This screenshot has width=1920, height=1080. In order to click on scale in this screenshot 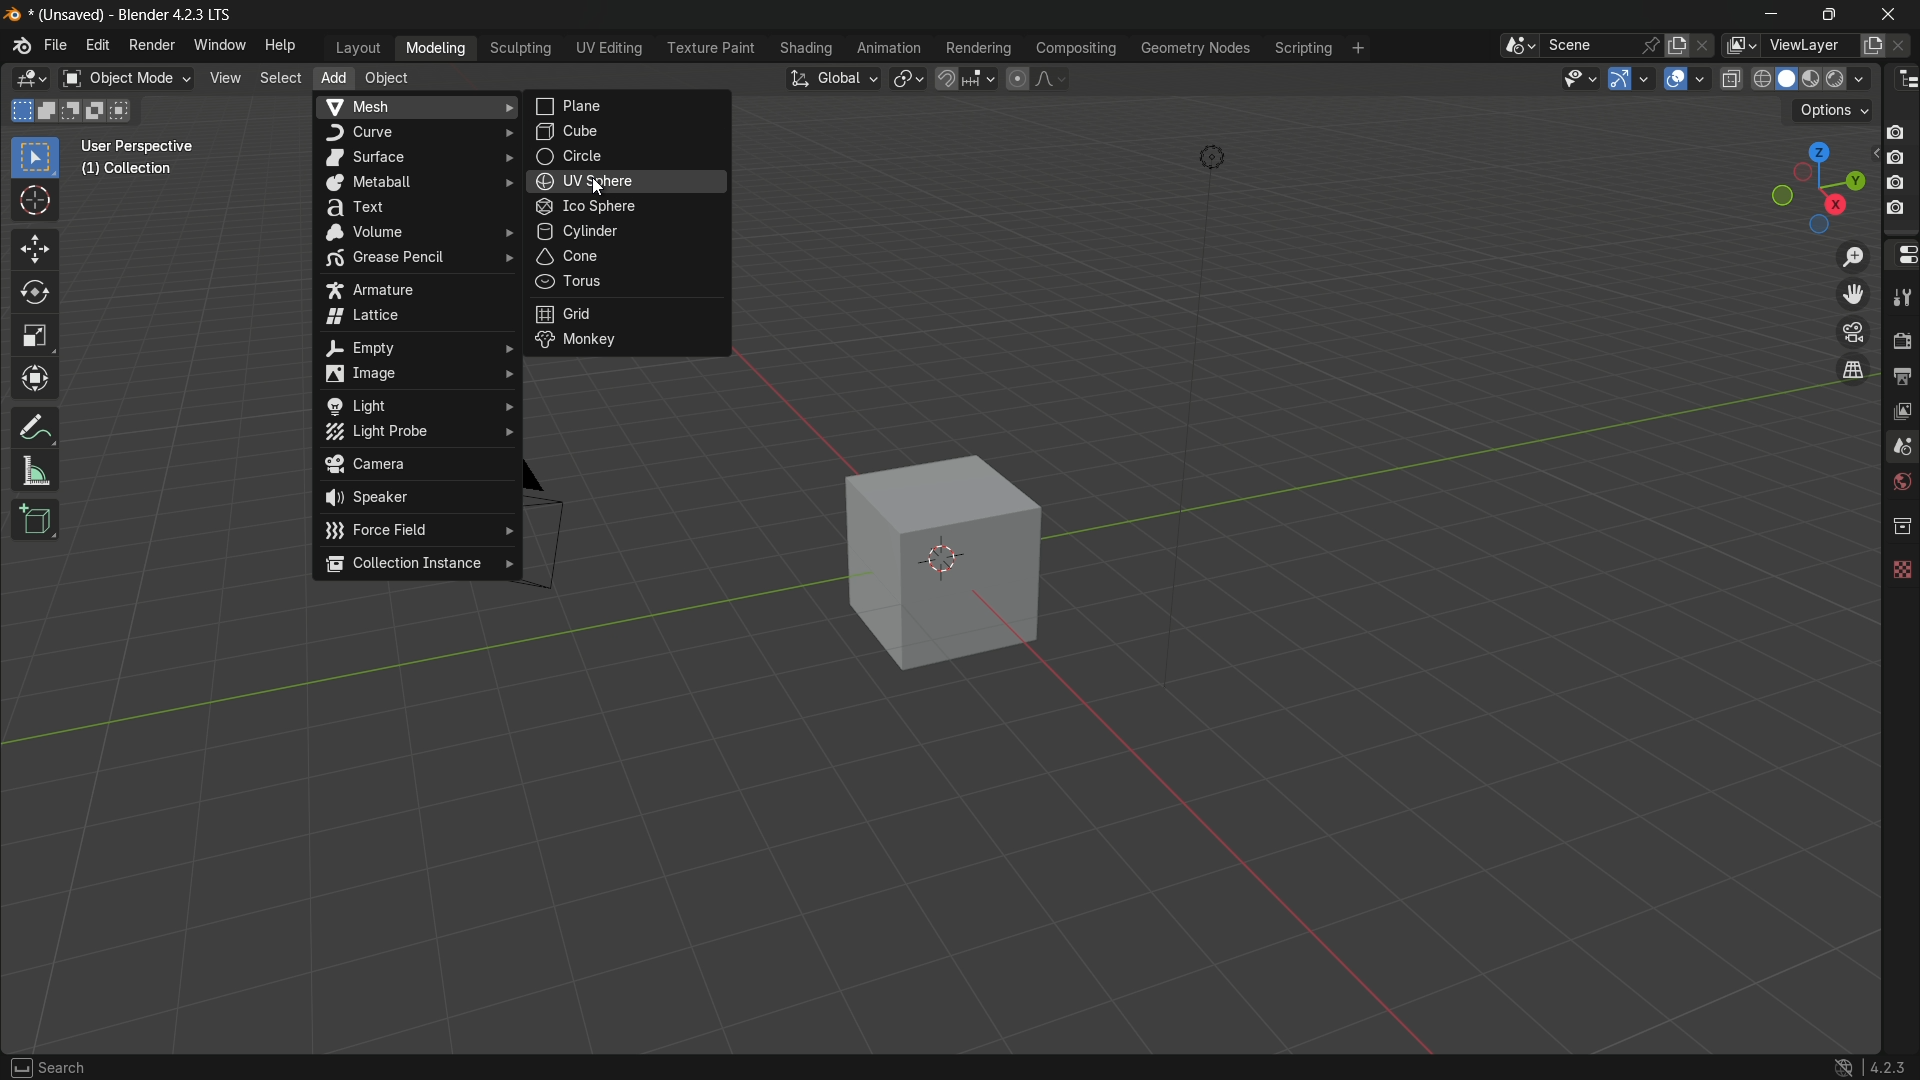, I will do `click(37, 338)`.